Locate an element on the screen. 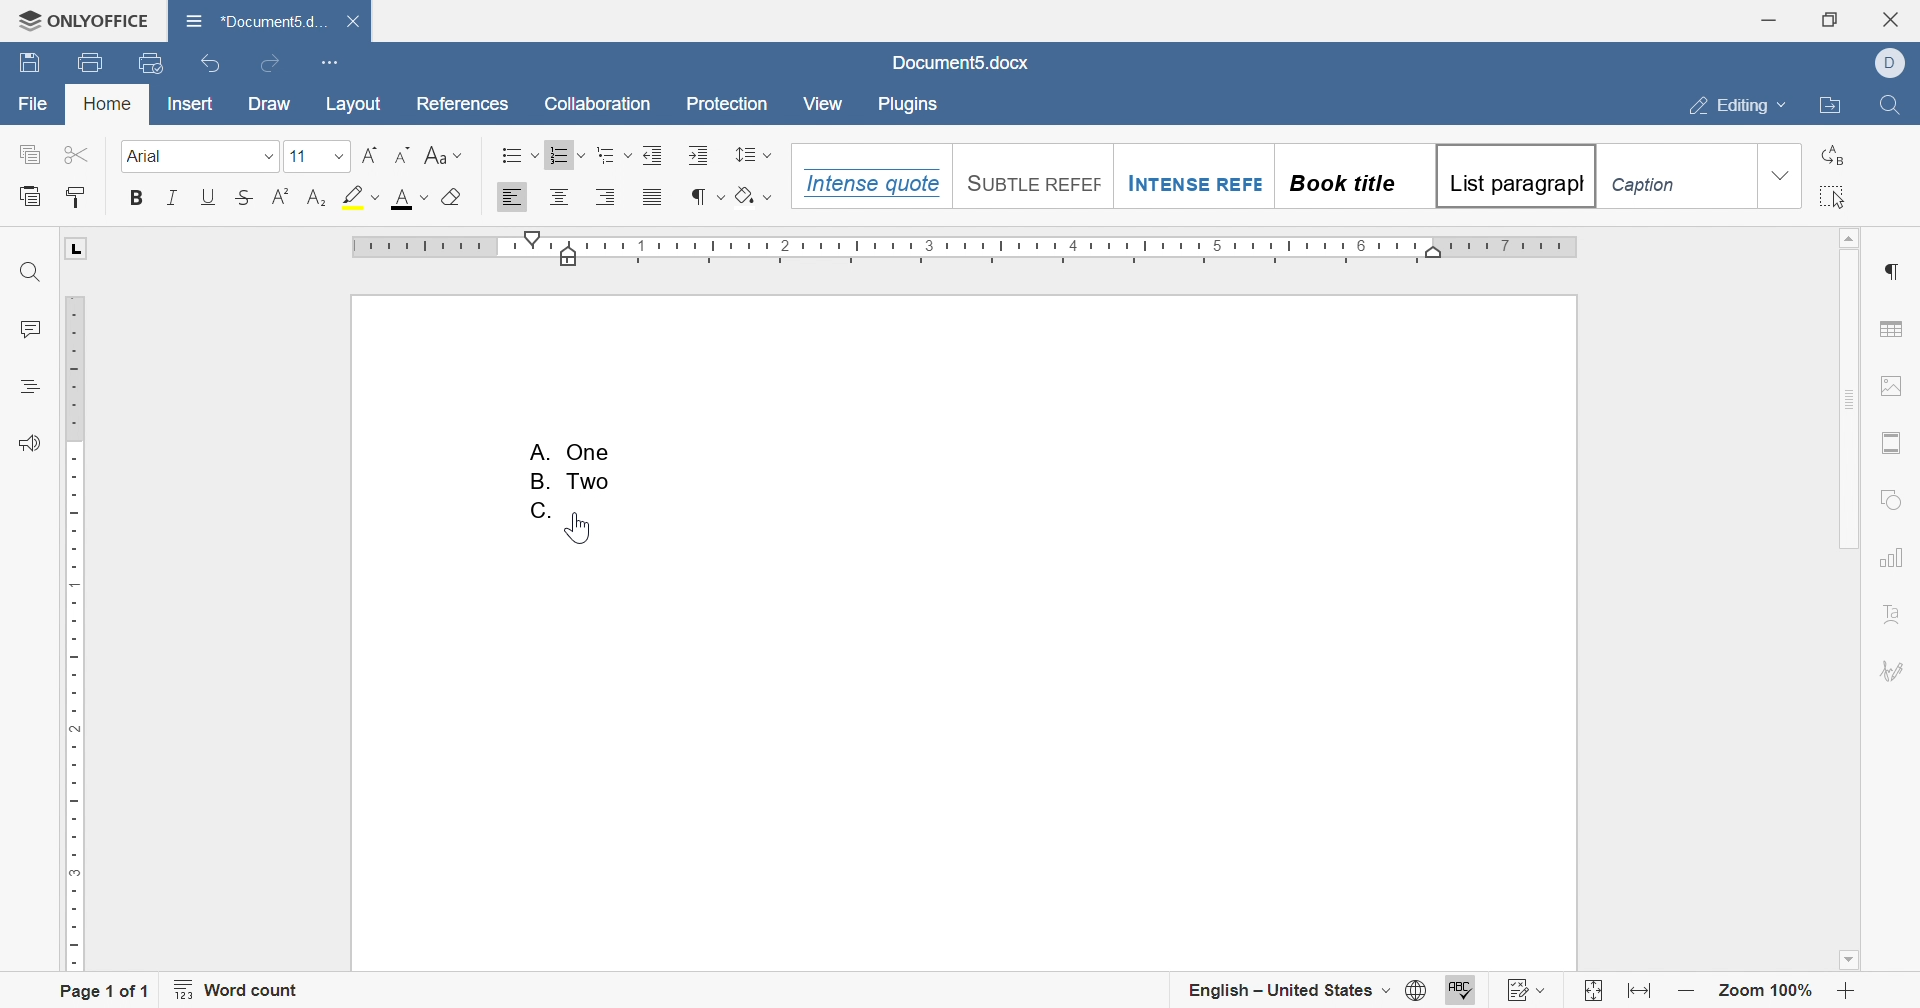  paragraph settings is located at coordinates (1893, 273).